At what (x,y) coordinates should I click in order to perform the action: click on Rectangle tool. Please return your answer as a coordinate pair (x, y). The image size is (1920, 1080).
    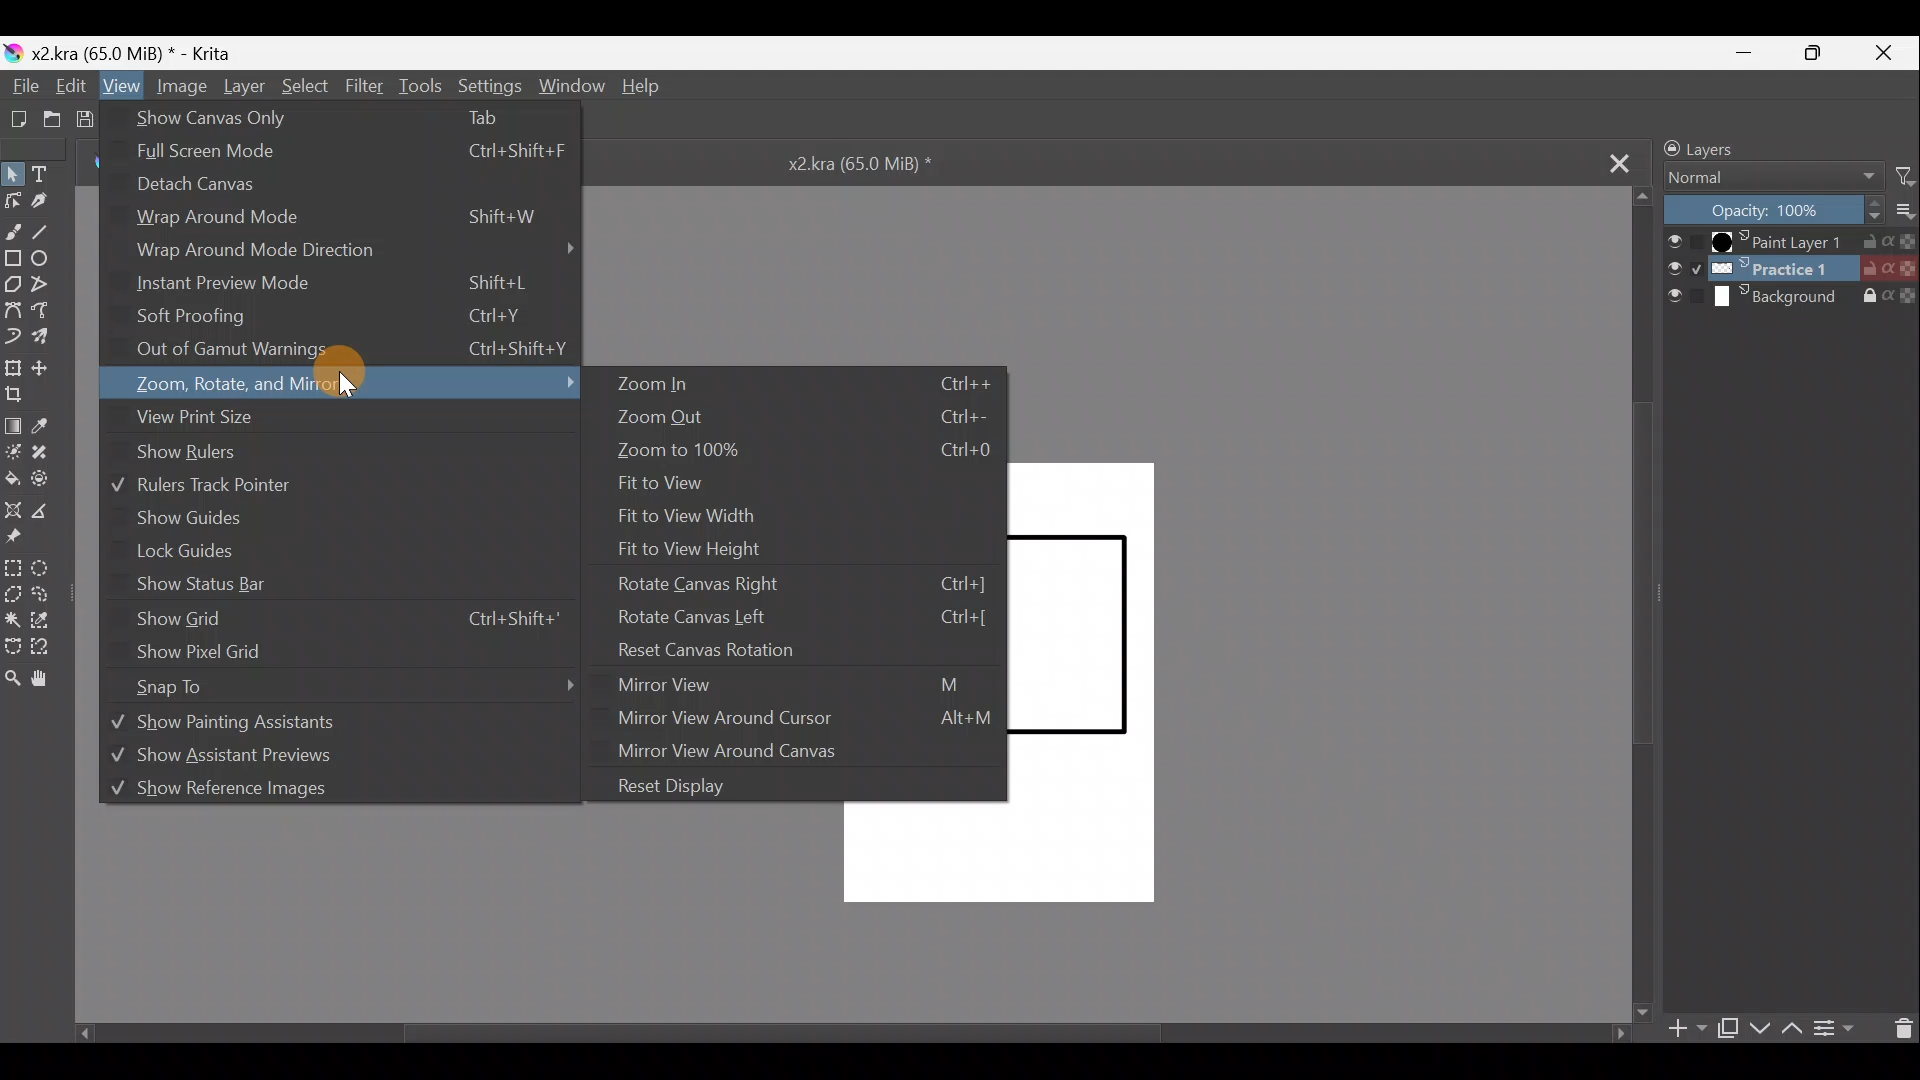
    Looking at the image, I should click on (12, 255).